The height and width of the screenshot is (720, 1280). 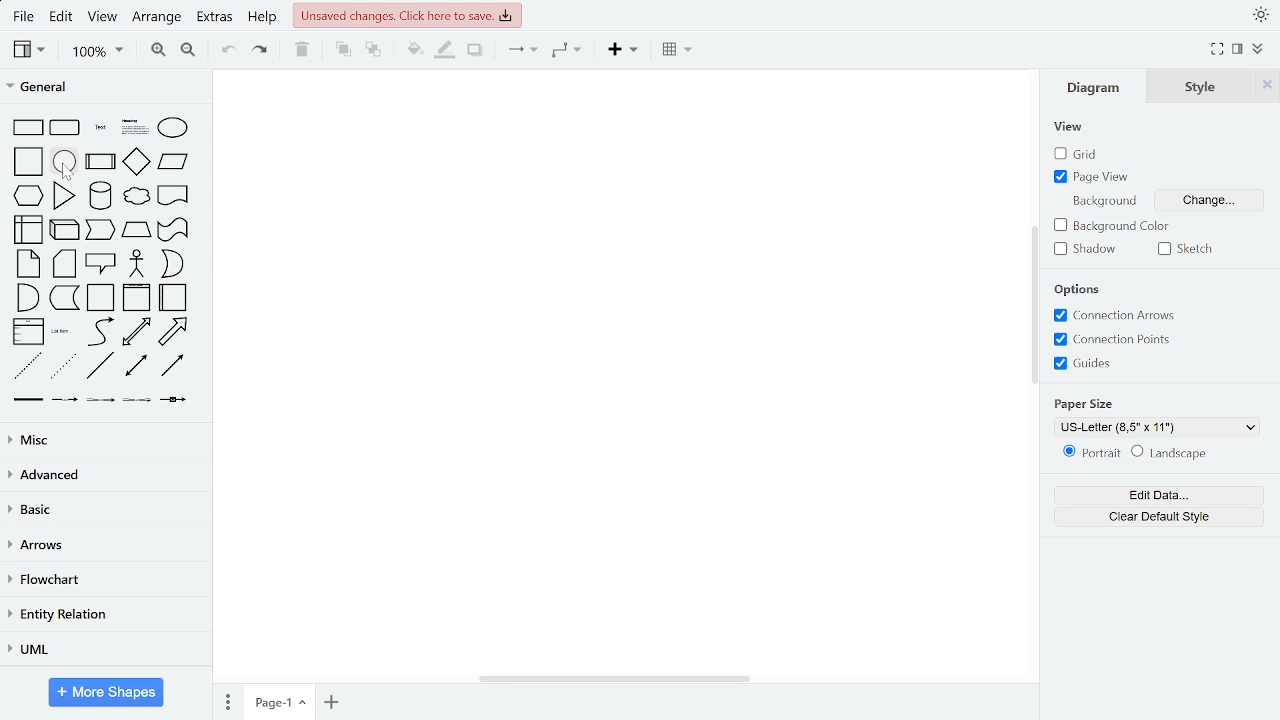 I want to click on current page, so click(x=278, y=702).